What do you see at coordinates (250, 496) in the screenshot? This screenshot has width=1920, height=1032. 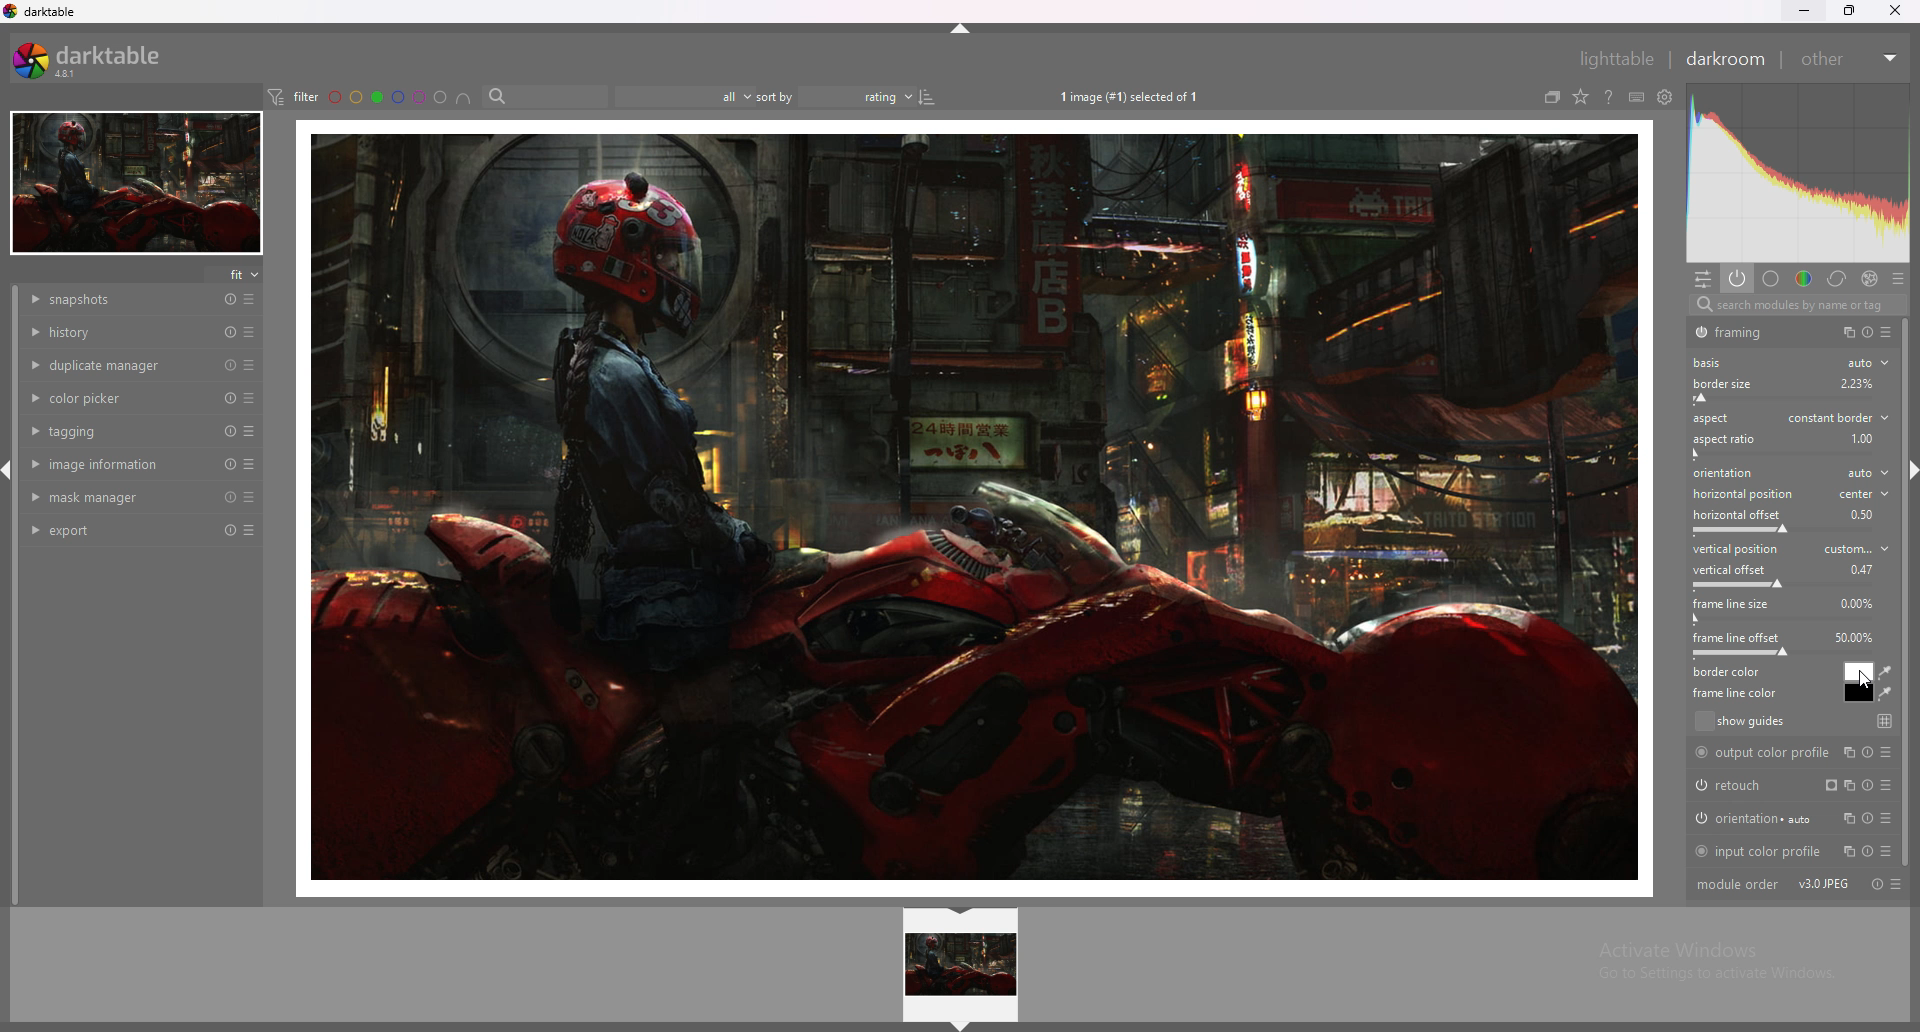 I see `presets` at bounding box center [250, 496].